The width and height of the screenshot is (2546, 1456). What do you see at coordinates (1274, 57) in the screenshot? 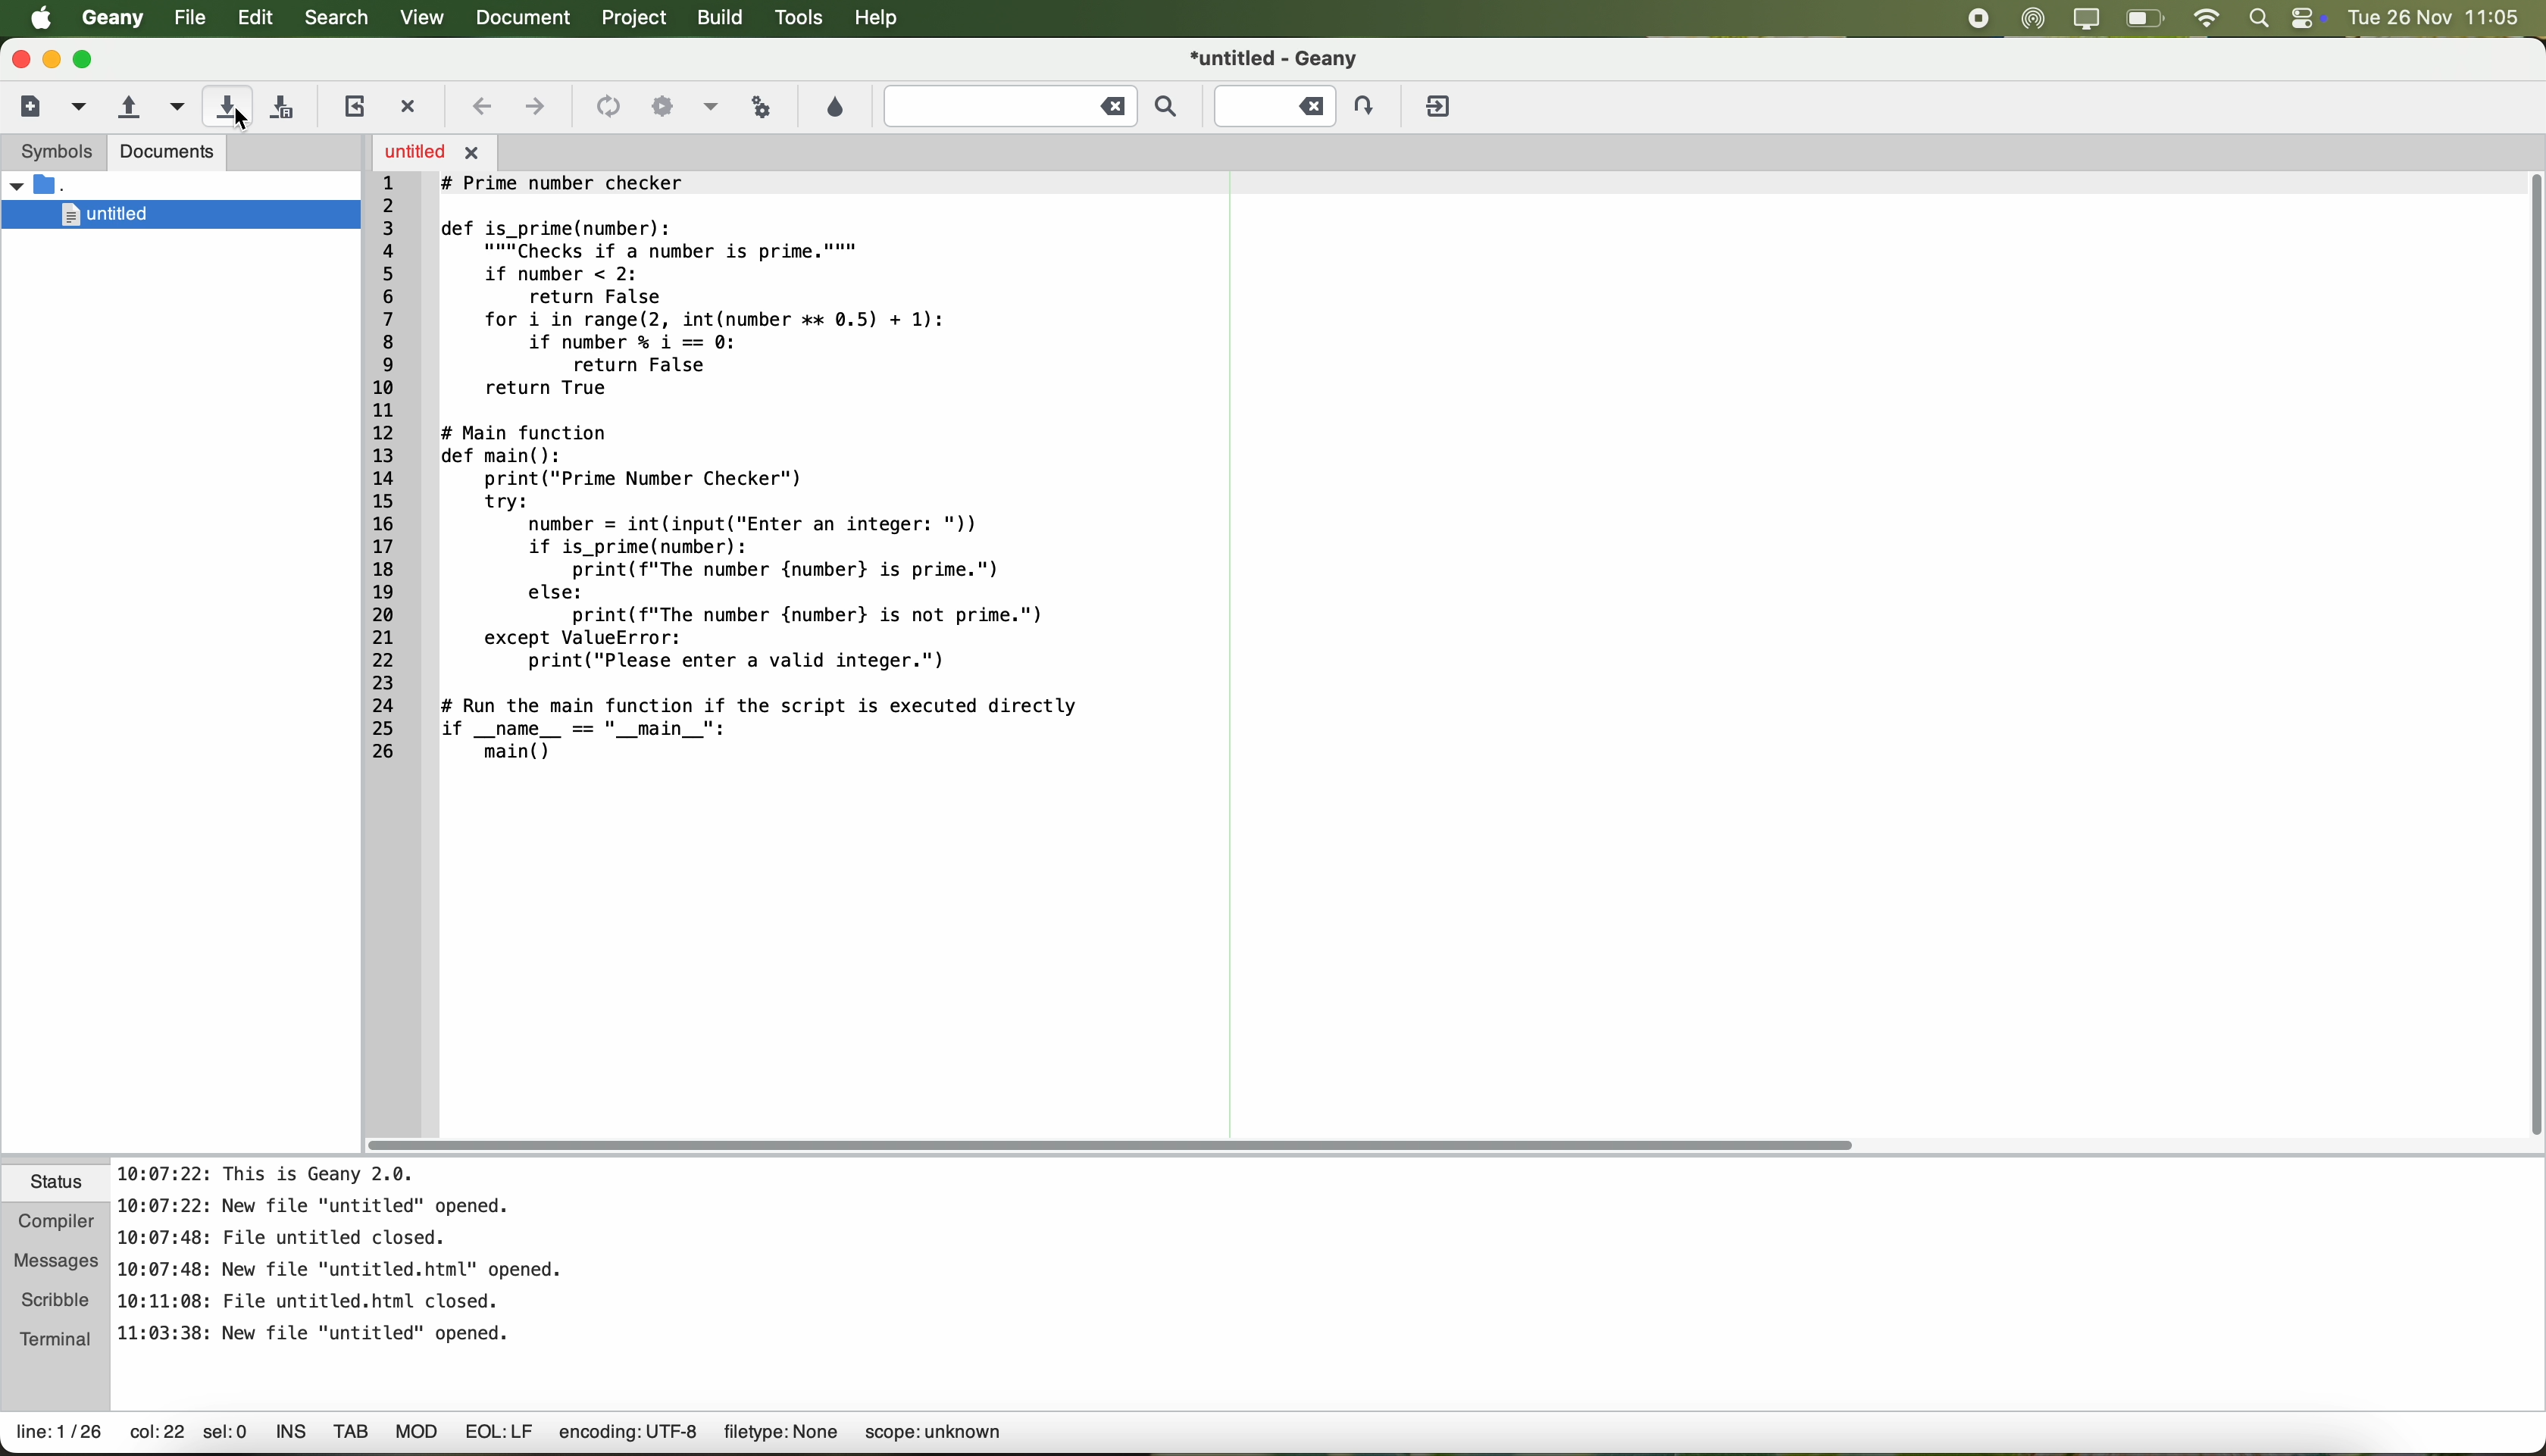
I see `file name` at bounding box center [1274, 57].